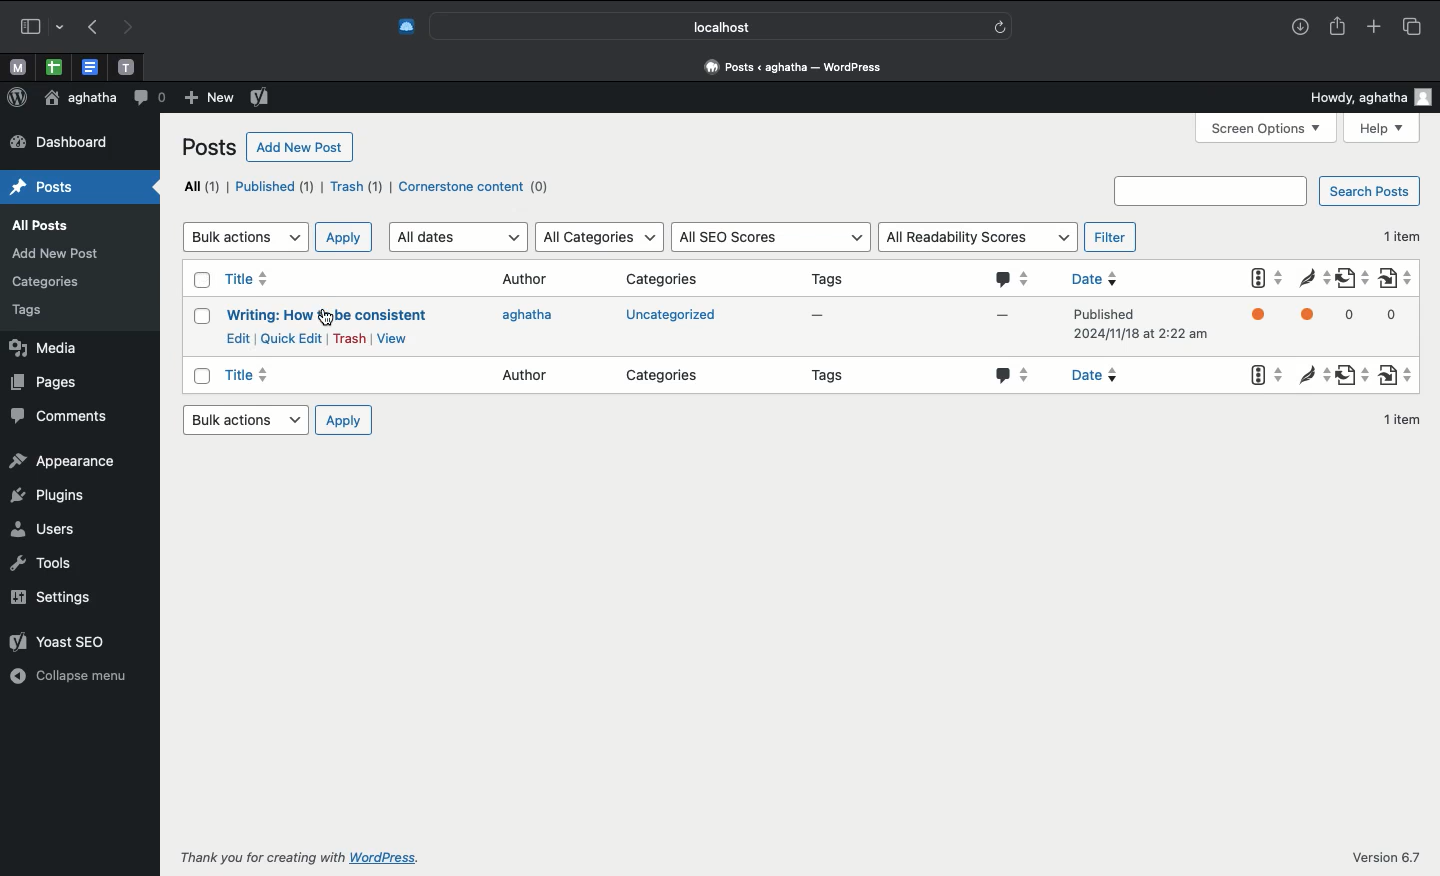 The height and width of the screenshot is (876, 1440). I want to click on All categories, so click(599, 237).